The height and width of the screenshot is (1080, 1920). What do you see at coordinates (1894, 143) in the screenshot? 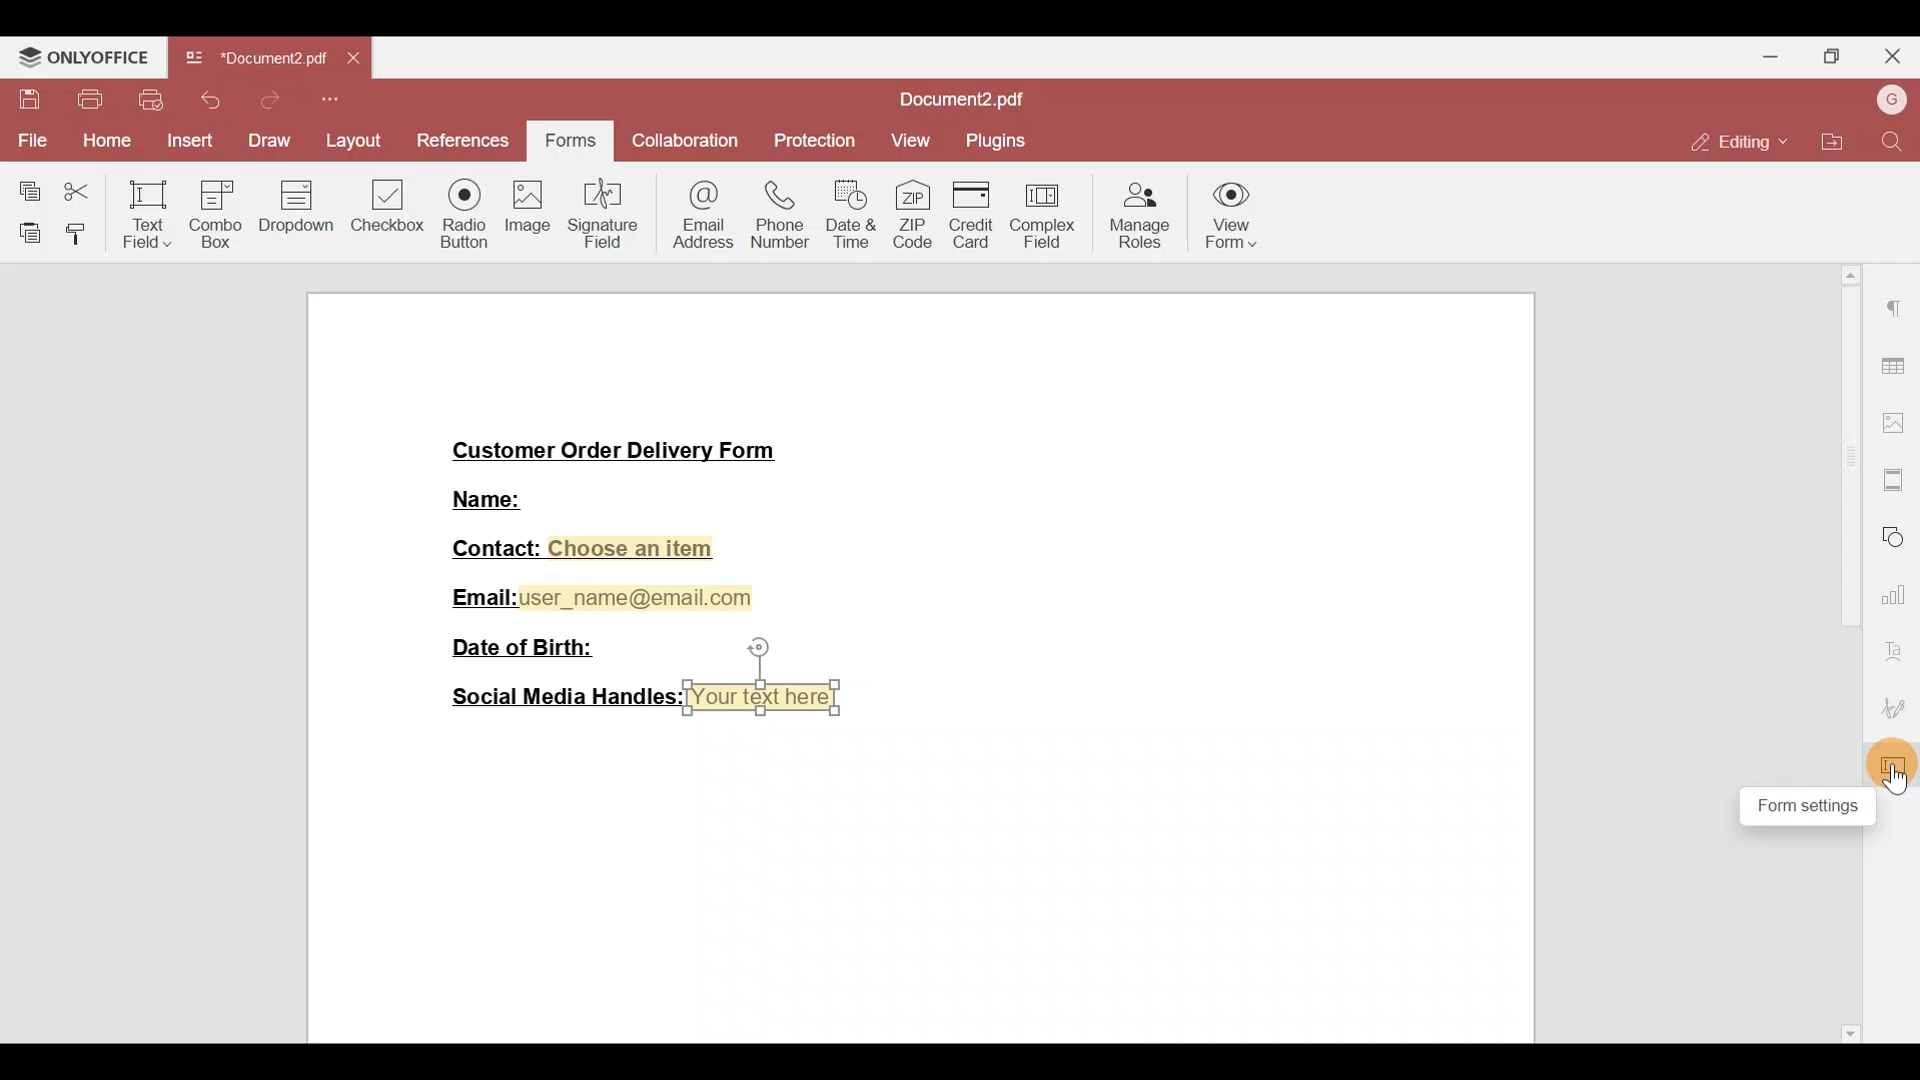
I see `Find` at bounding box center [1894, 143].